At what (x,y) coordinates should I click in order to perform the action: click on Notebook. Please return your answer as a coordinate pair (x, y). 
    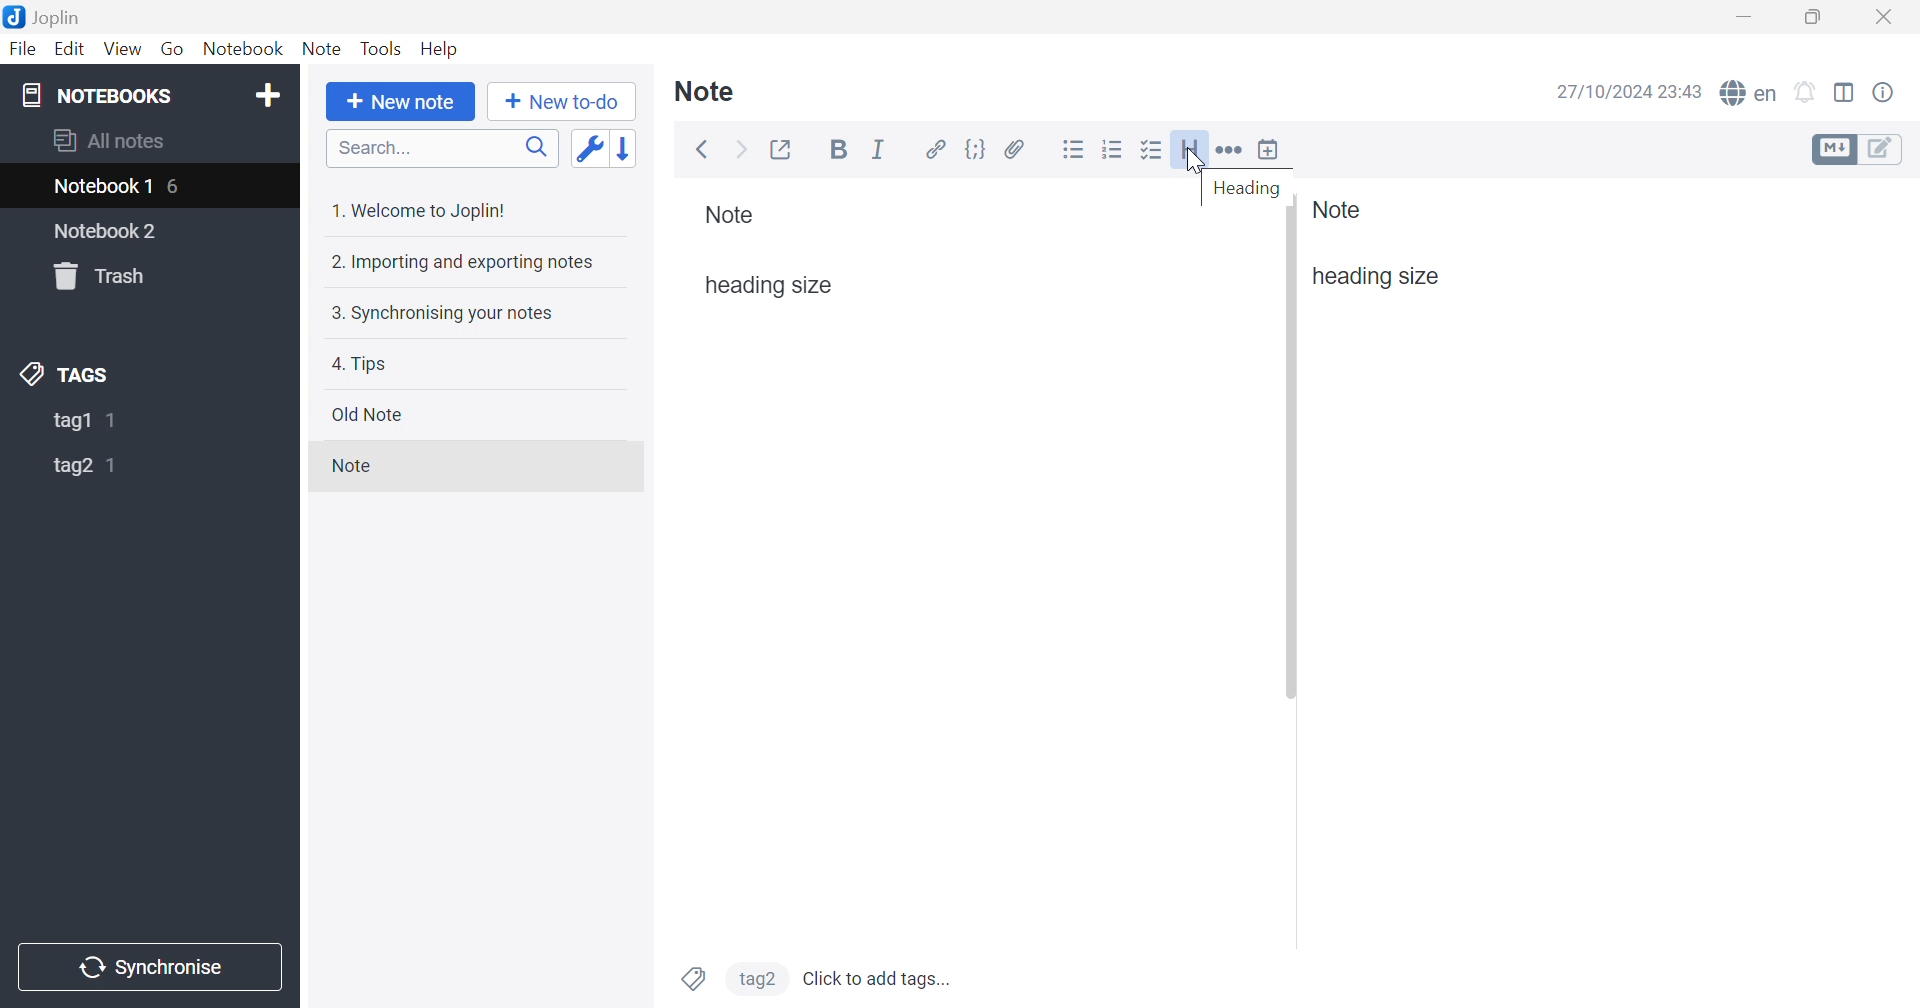
    Looking at the image, I should click on (244, 51).